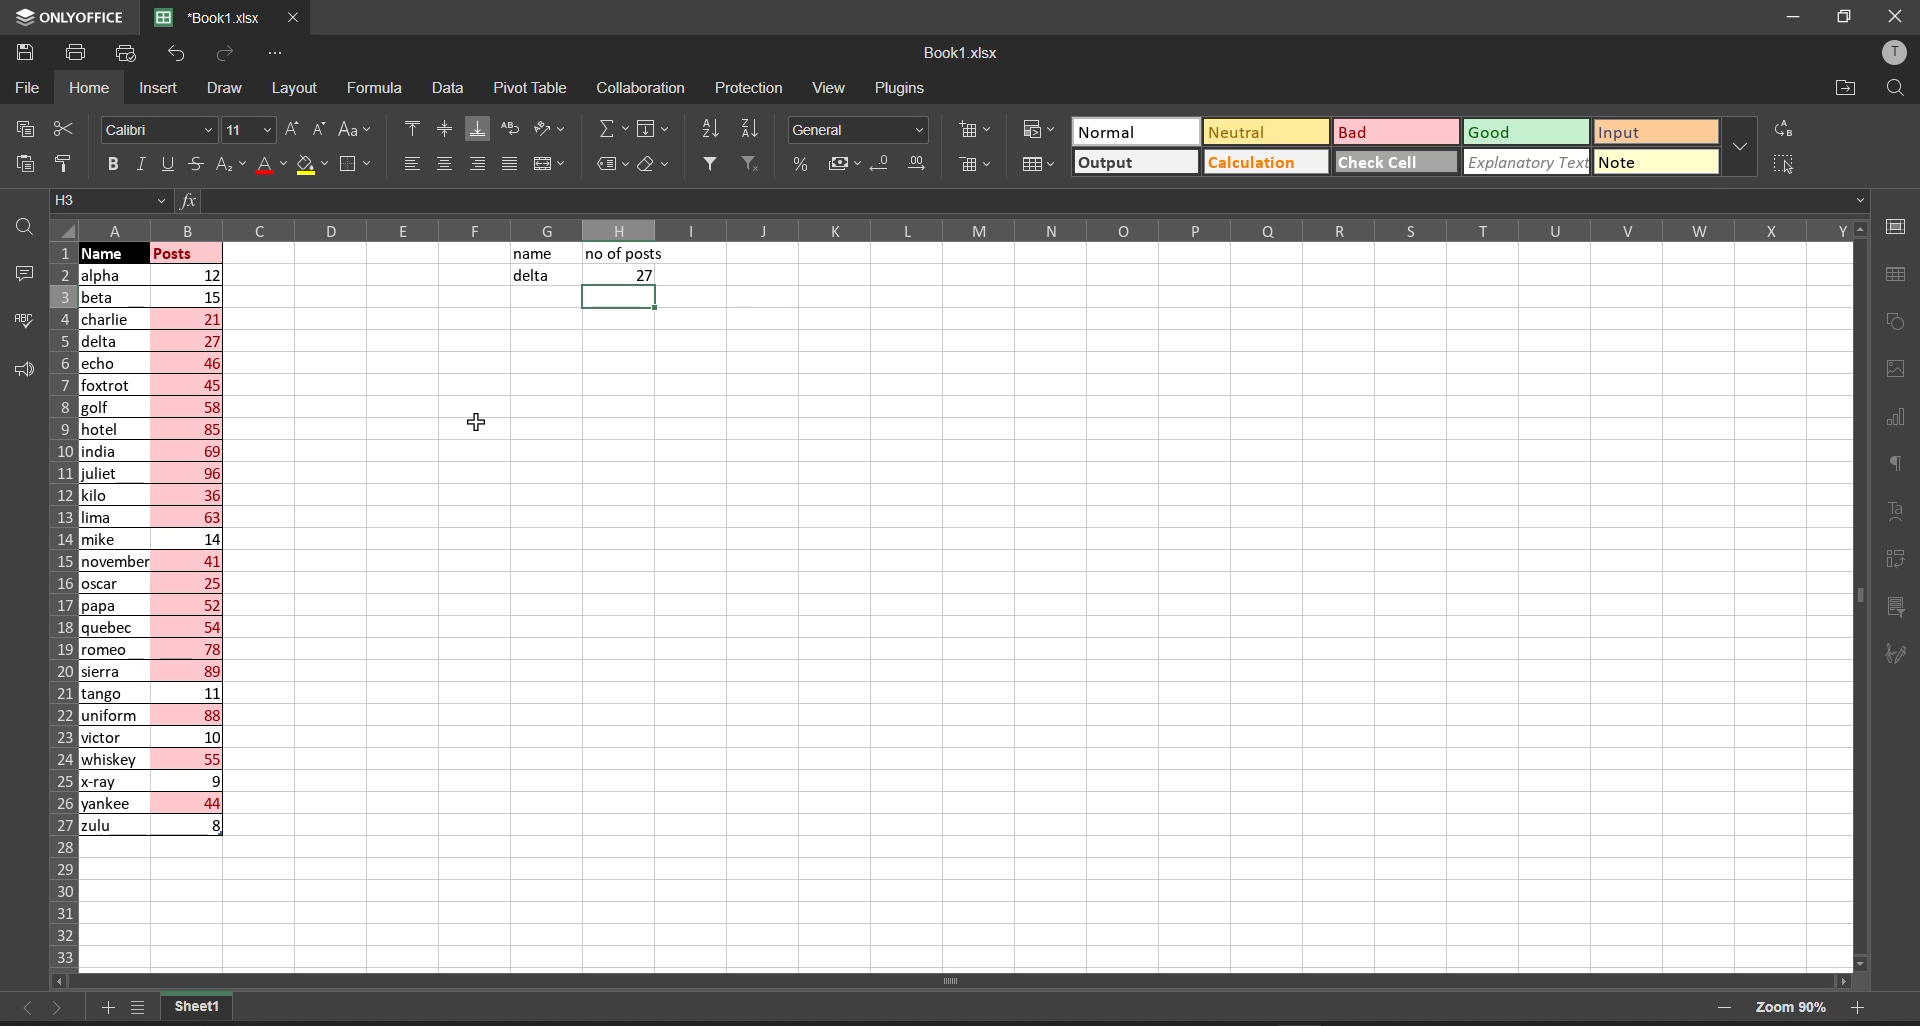 The width and height of the screenshot is (1920, 1026). What do you see at coordinates (1864, 963) in the screenshot?
I see `scroll down` at bounding box center [1864, 963].